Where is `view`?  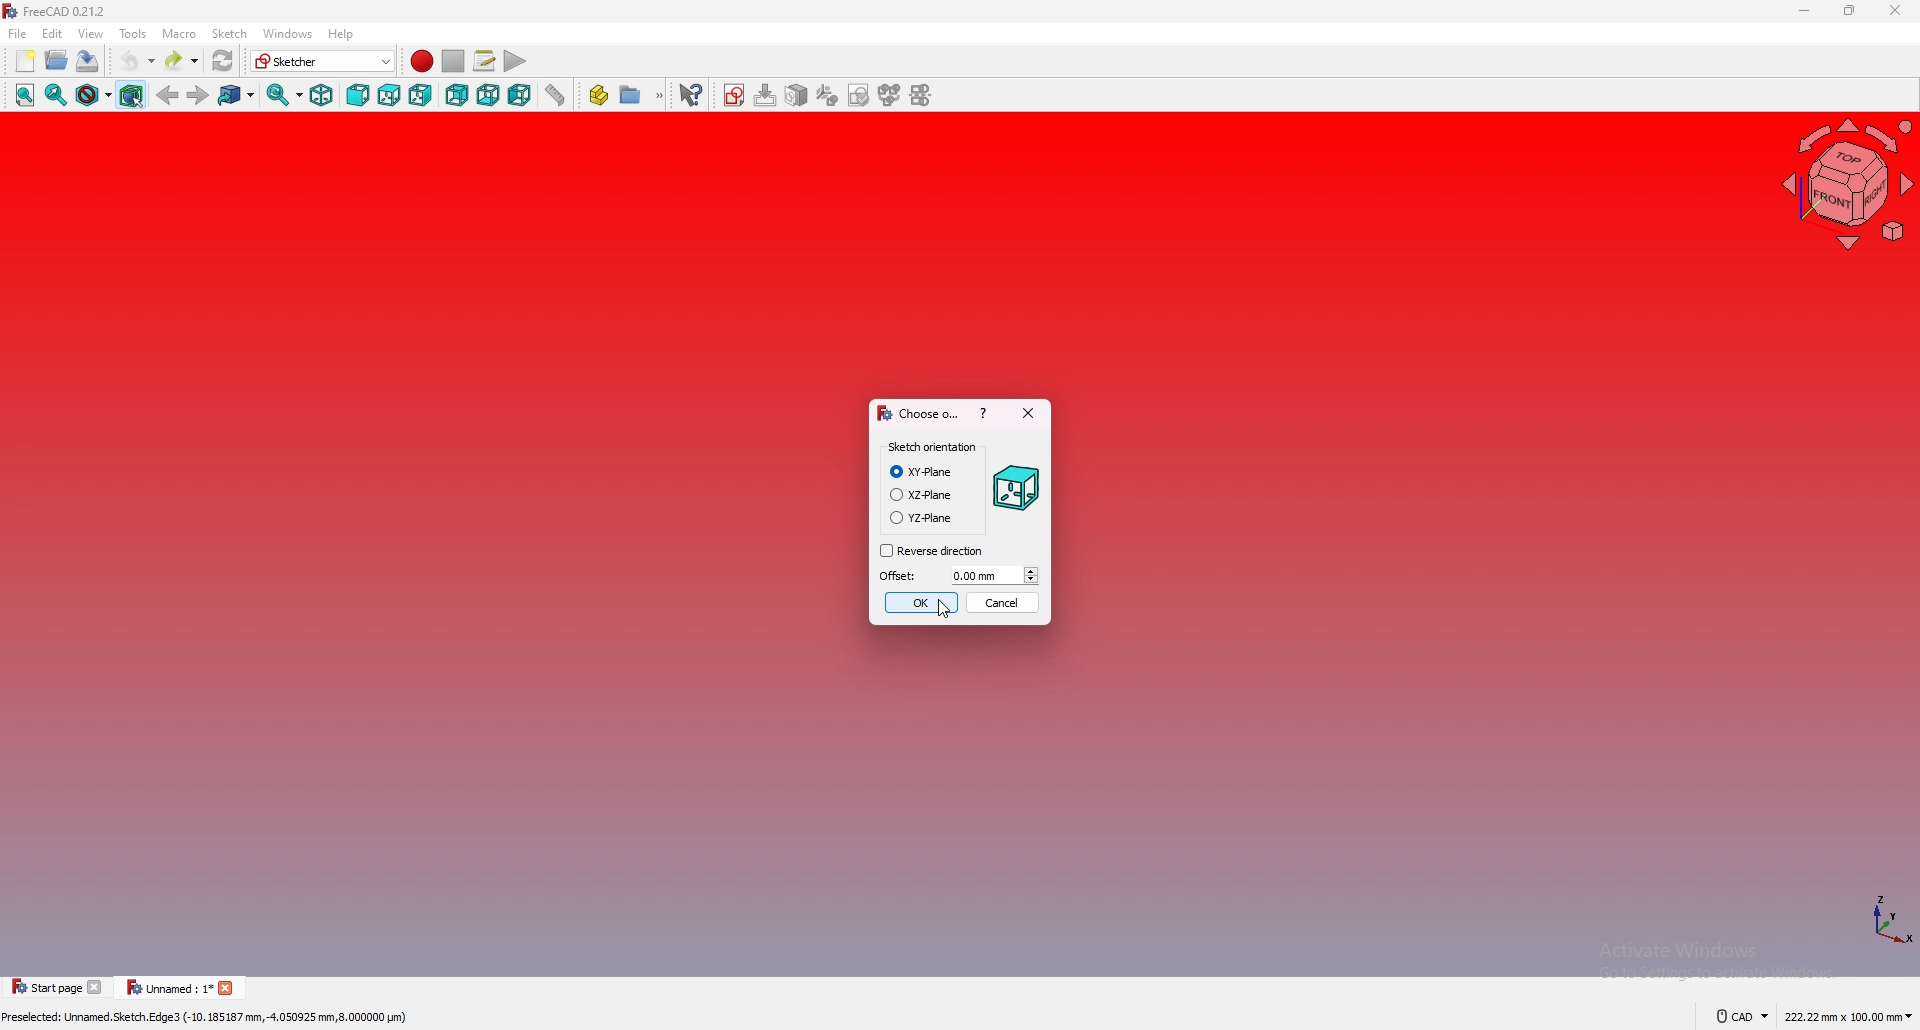 view is located at coordinates (91, 33).